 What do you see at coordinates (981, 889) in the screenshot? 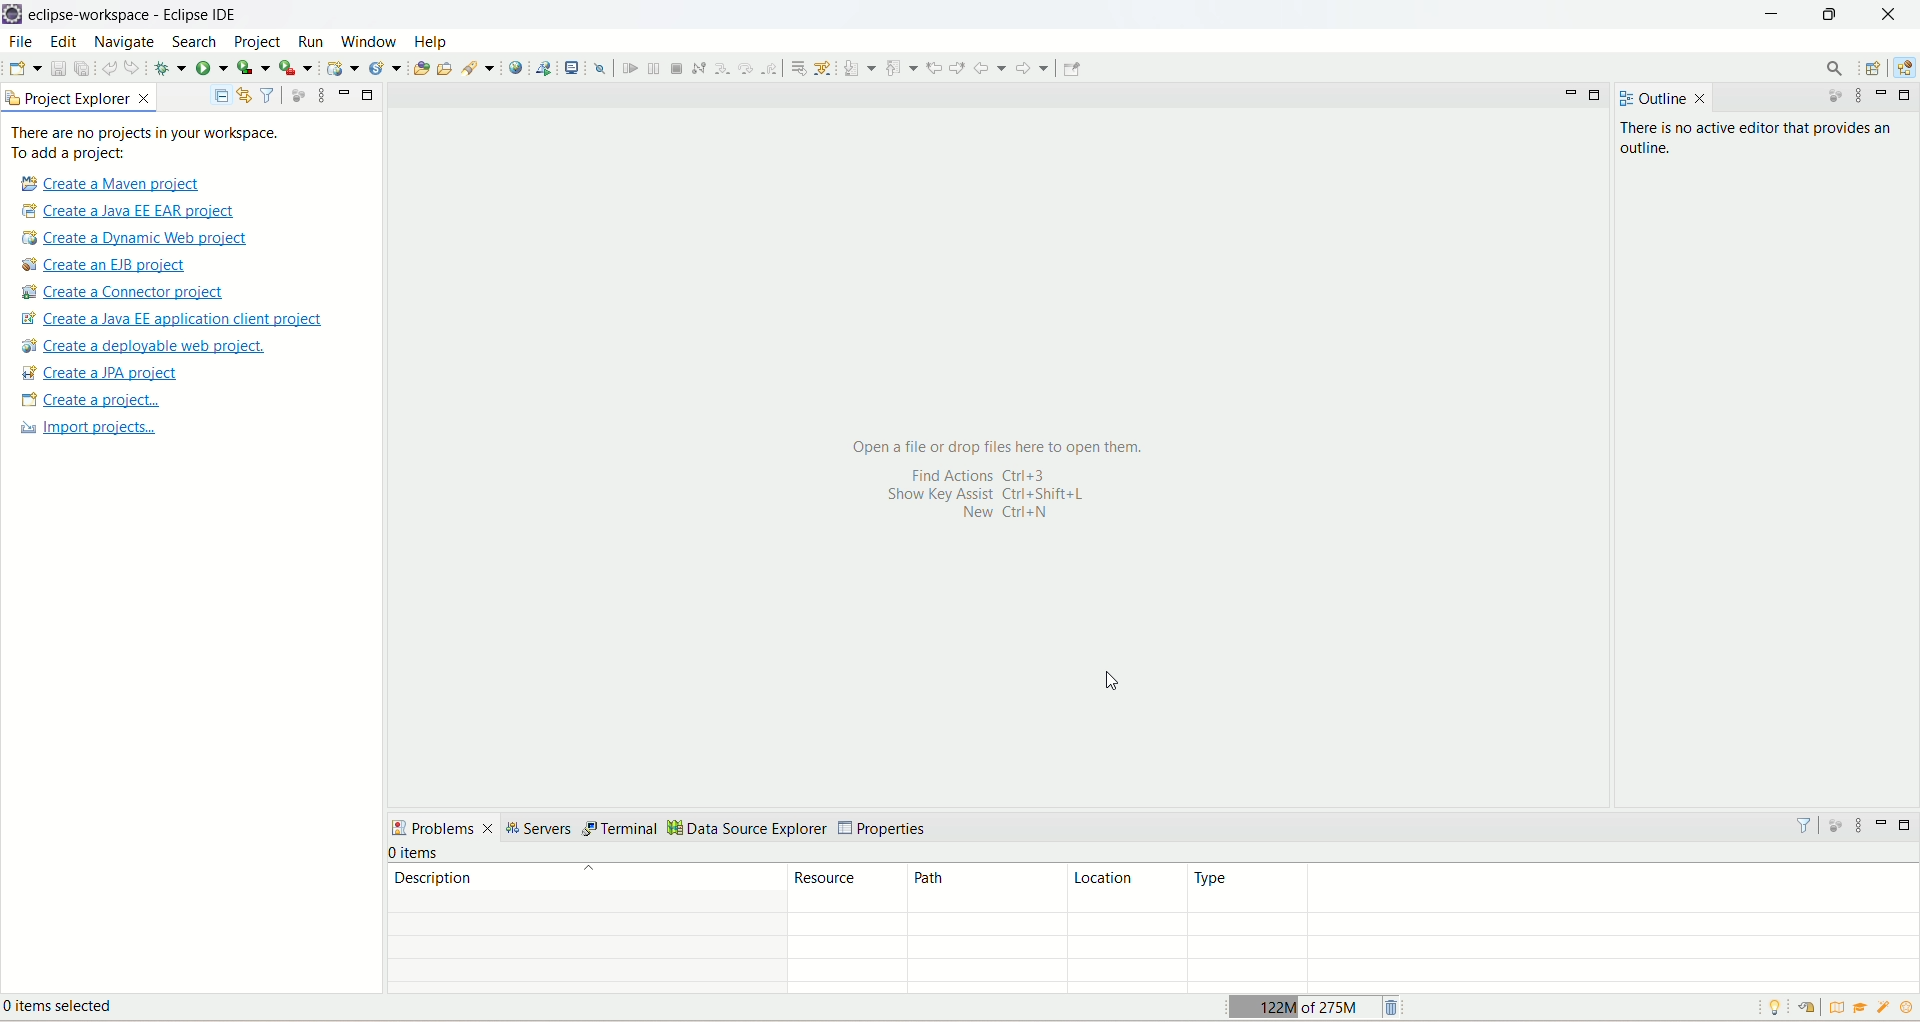
I see `path` at bounding box center [981, 889].